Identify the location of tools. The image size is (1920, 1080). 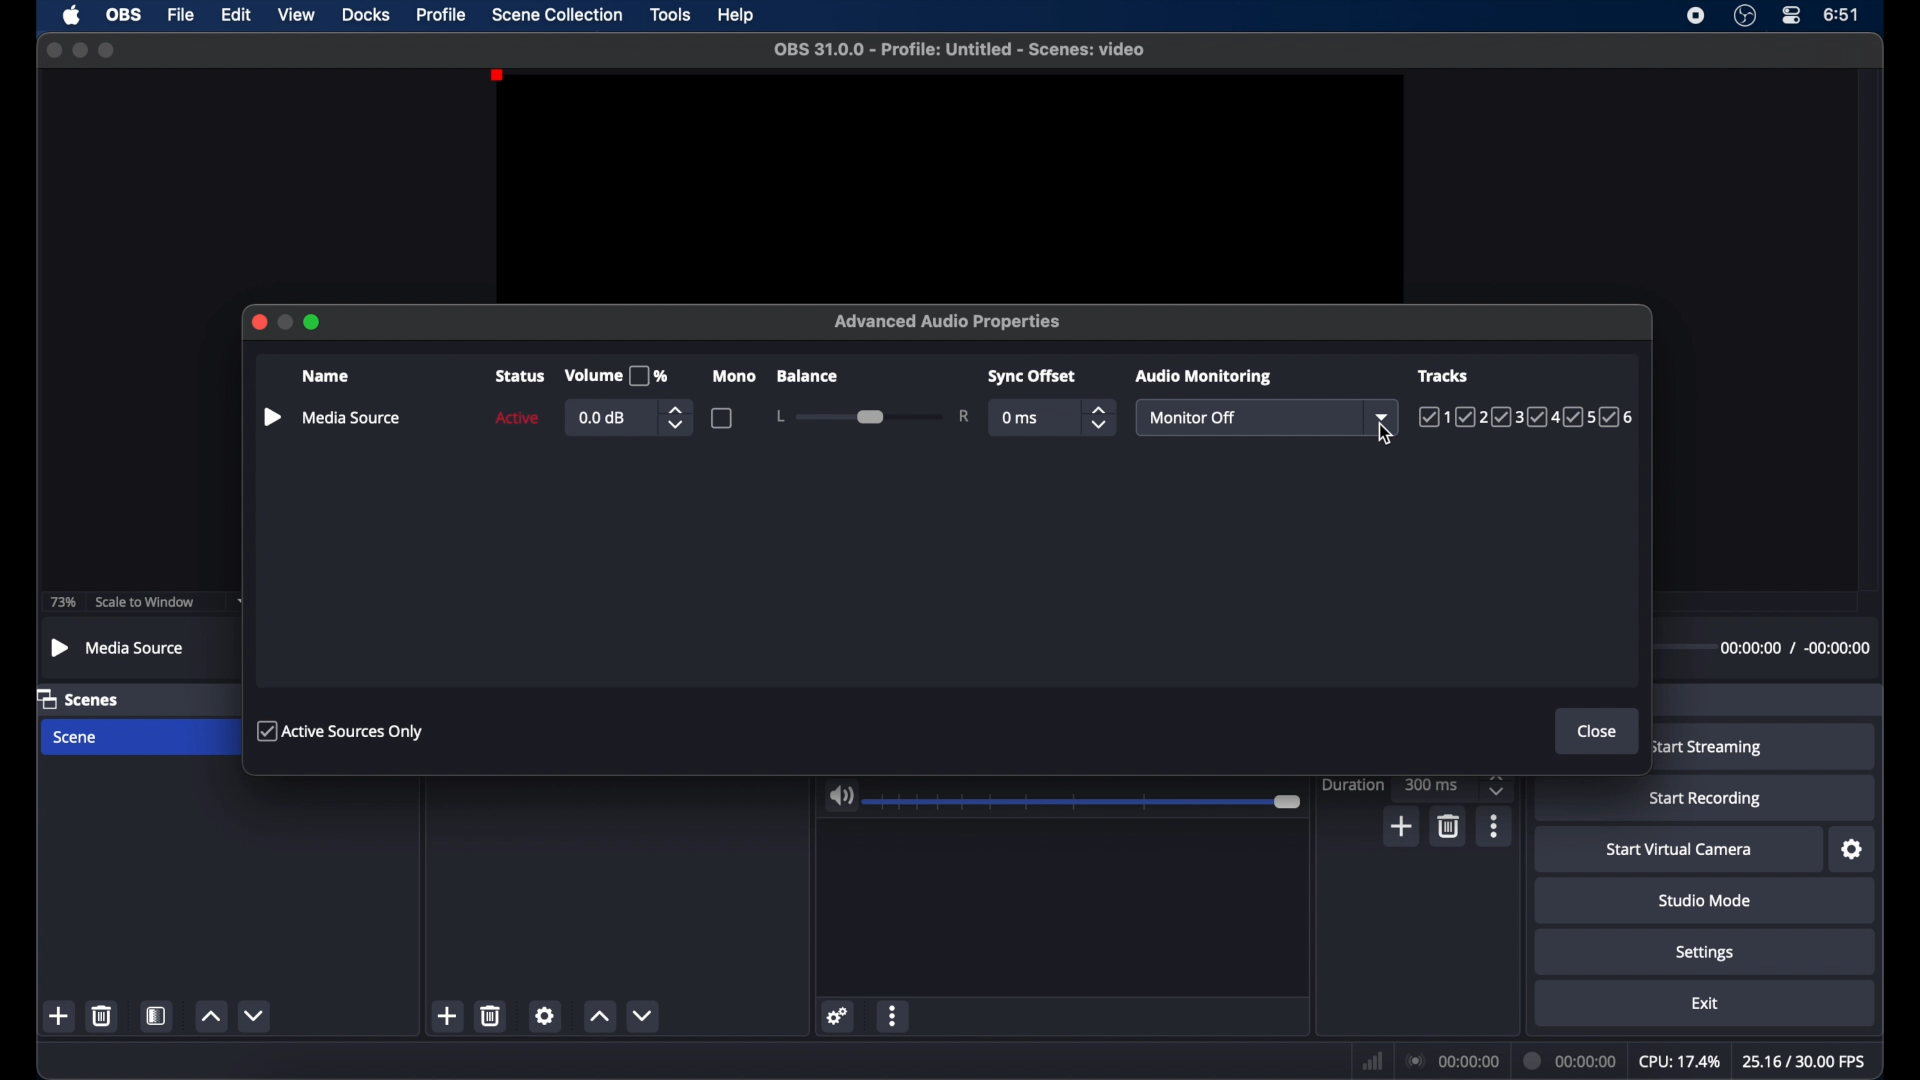
(671, 15).